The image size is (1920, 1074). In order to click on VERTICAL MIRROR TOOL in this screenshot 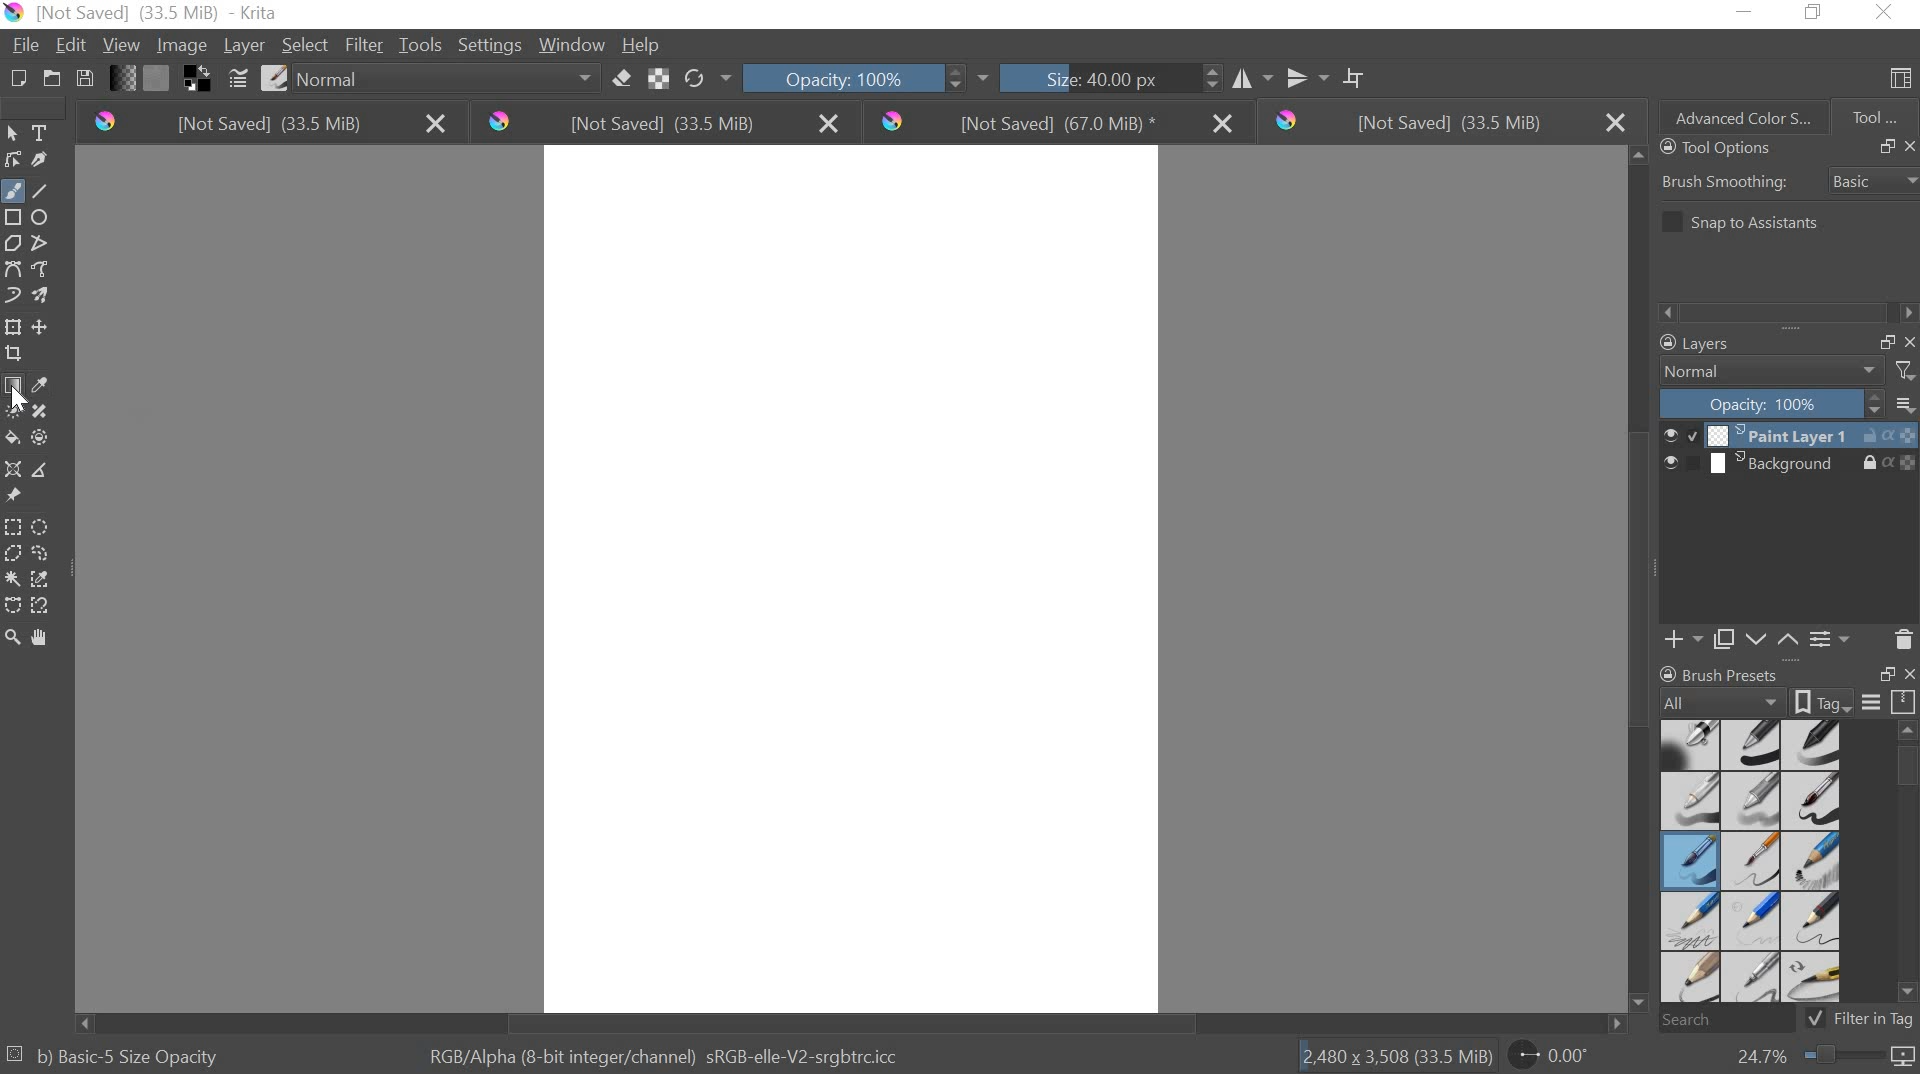, I will do `click(1294, 74)`.